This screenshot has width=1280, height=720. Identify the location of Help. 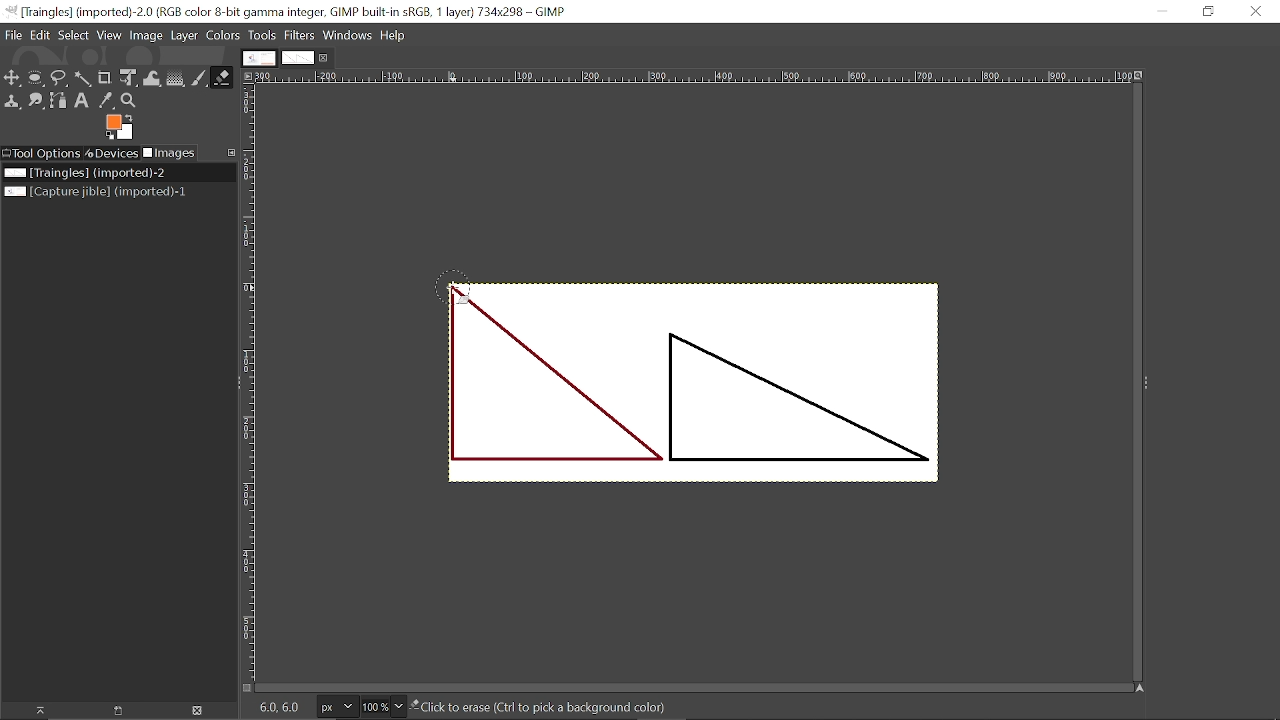
(394, 35).